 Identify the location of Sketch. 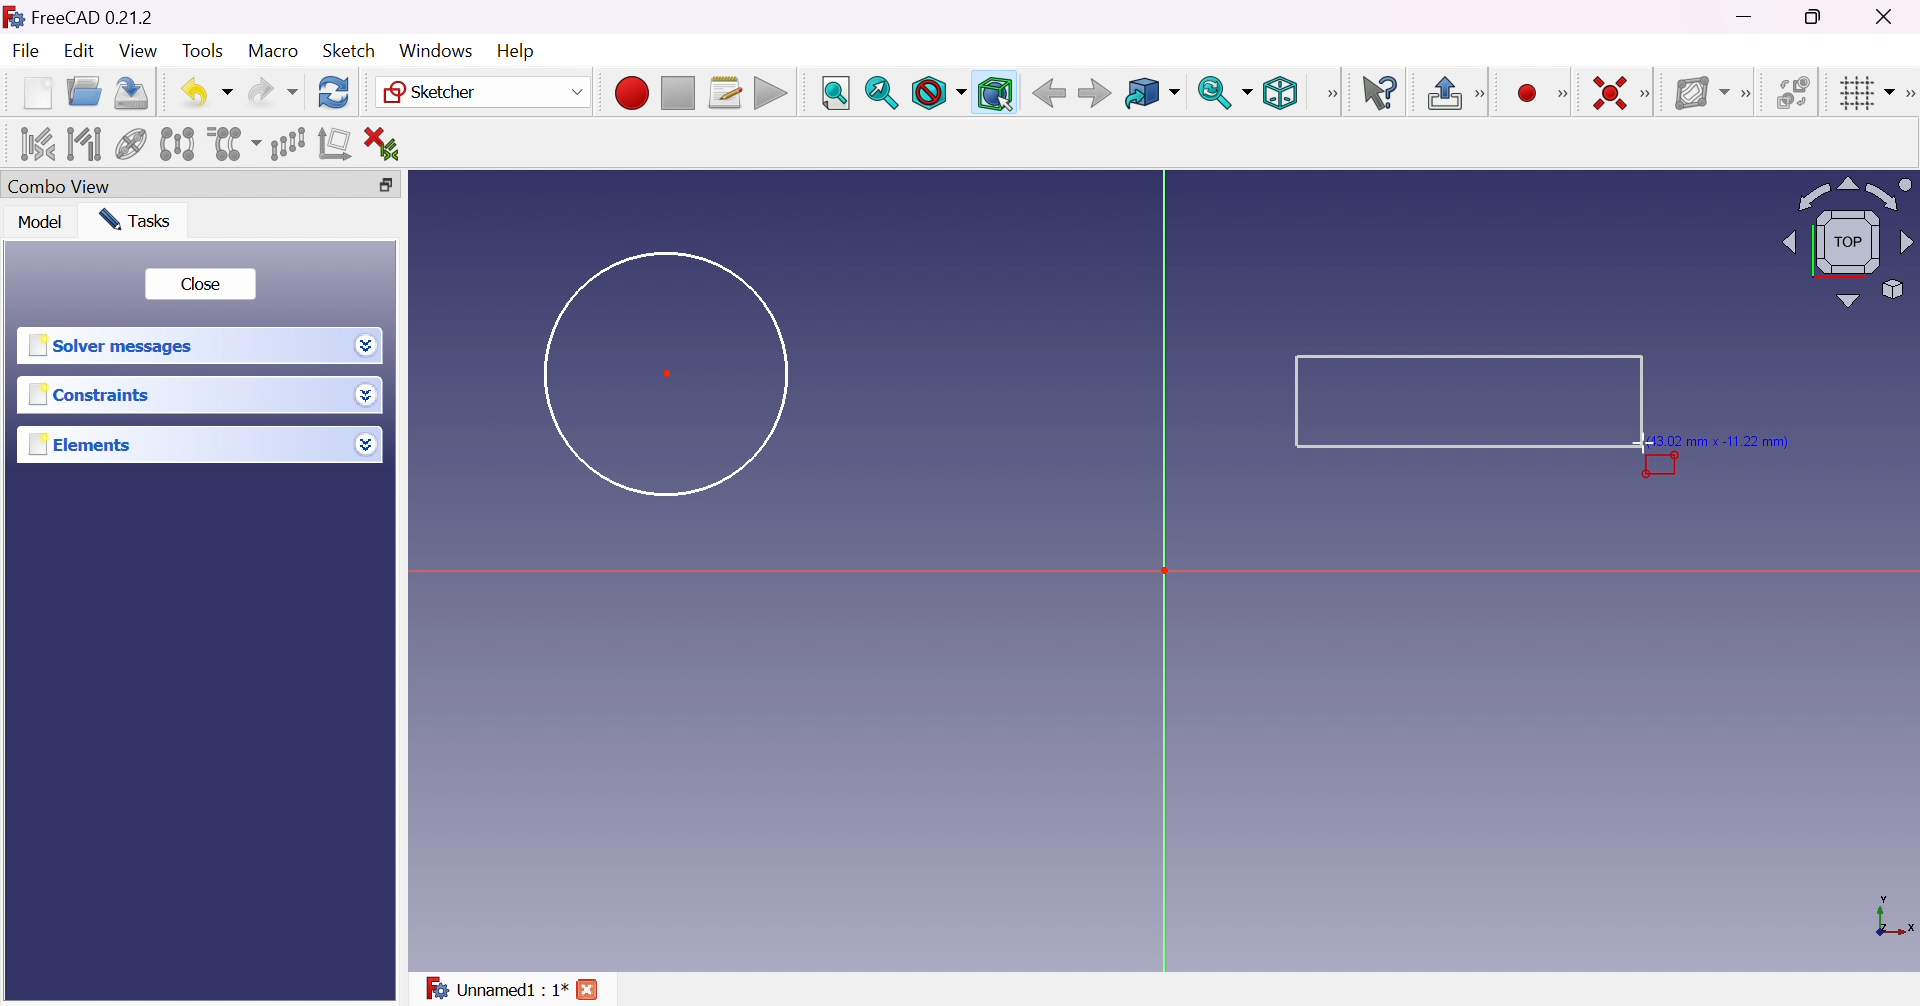
(348, 50).